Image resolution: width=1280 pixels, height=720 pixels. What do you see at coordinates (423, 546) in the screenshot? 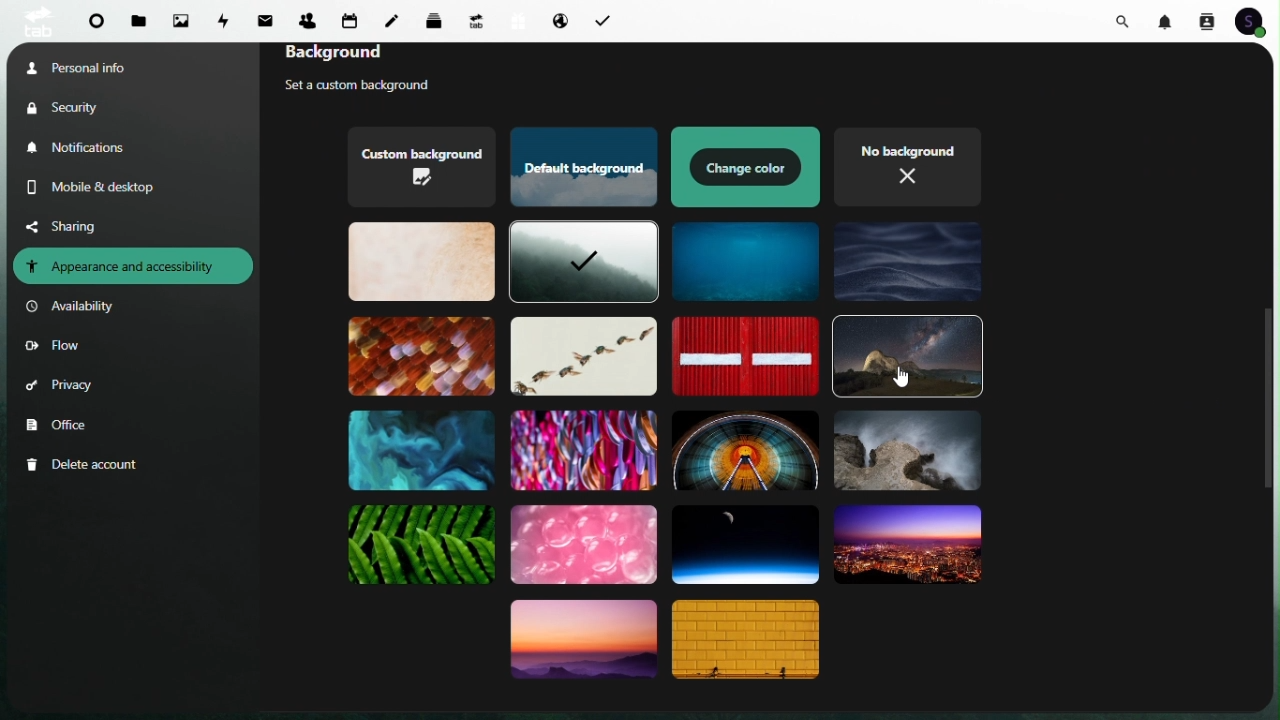
I see `Themes` at bounding box center [423, 546].